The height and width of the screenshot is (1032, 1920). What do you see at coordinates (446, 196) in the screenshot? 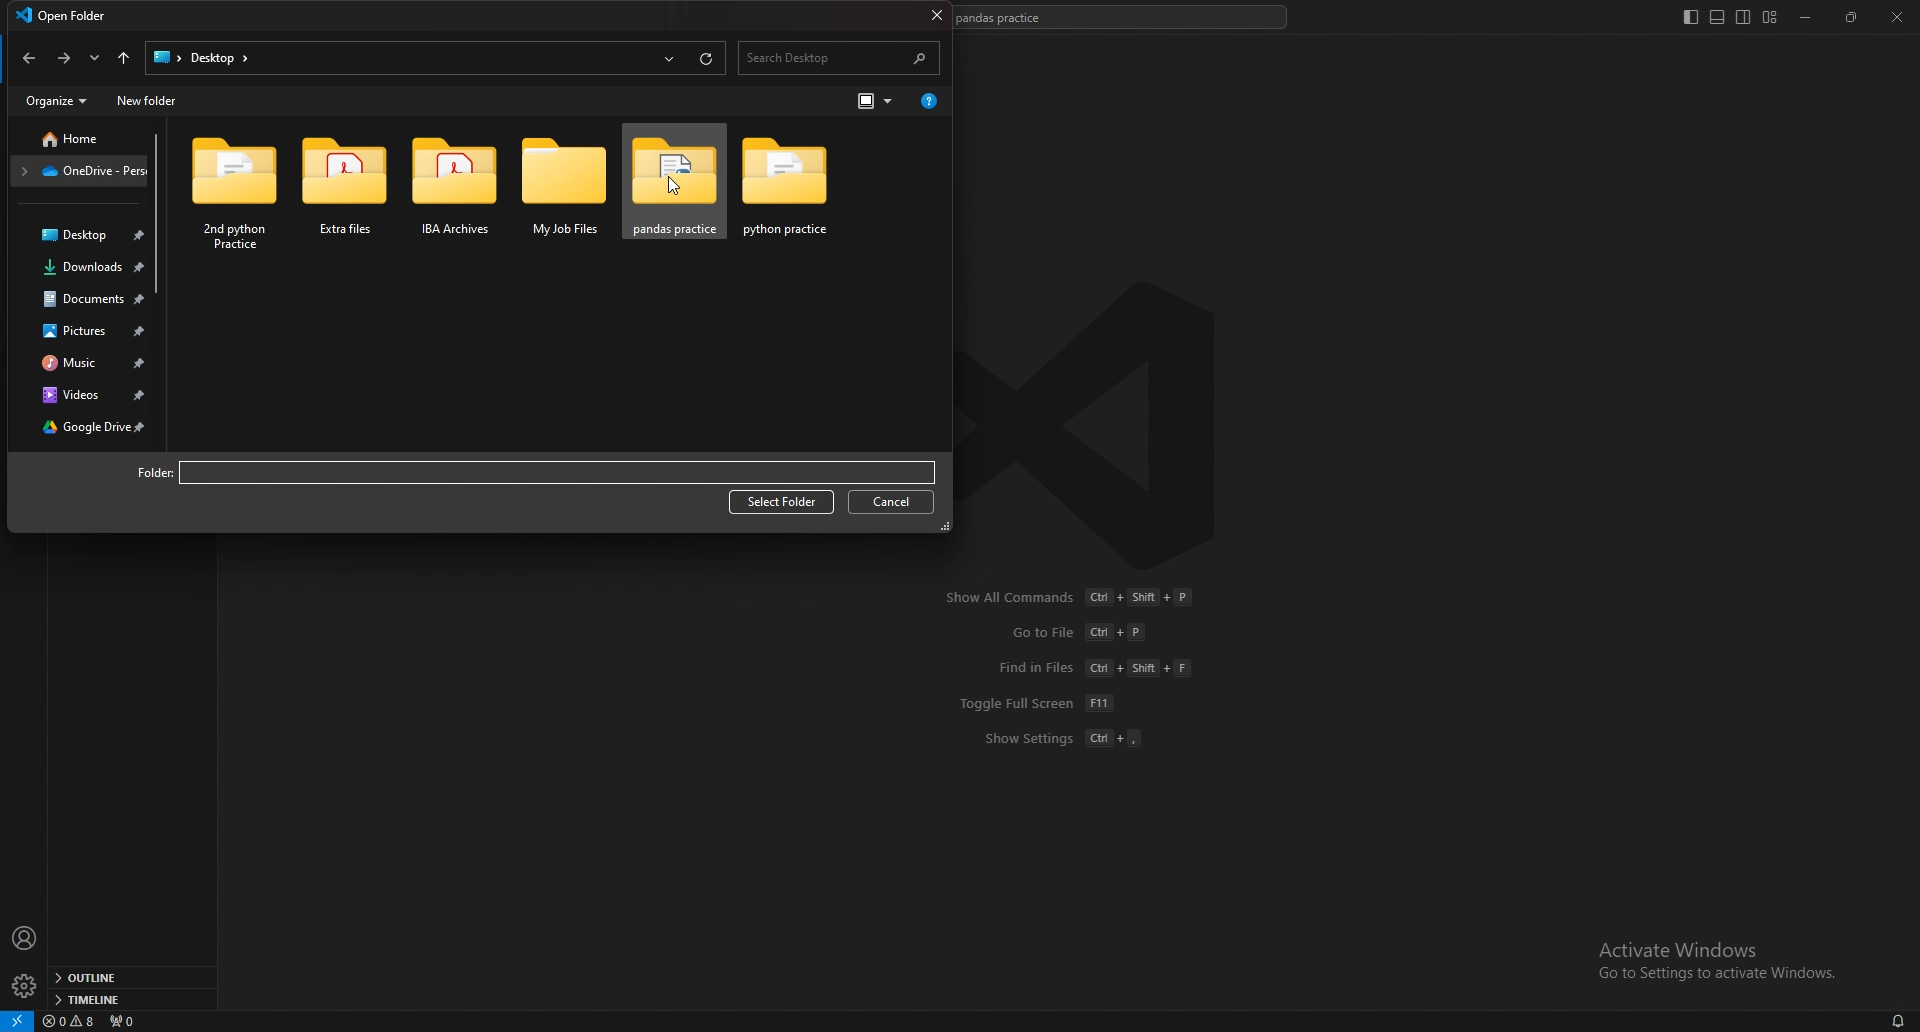
I see `iba archives` at bounding box center [446, 196].